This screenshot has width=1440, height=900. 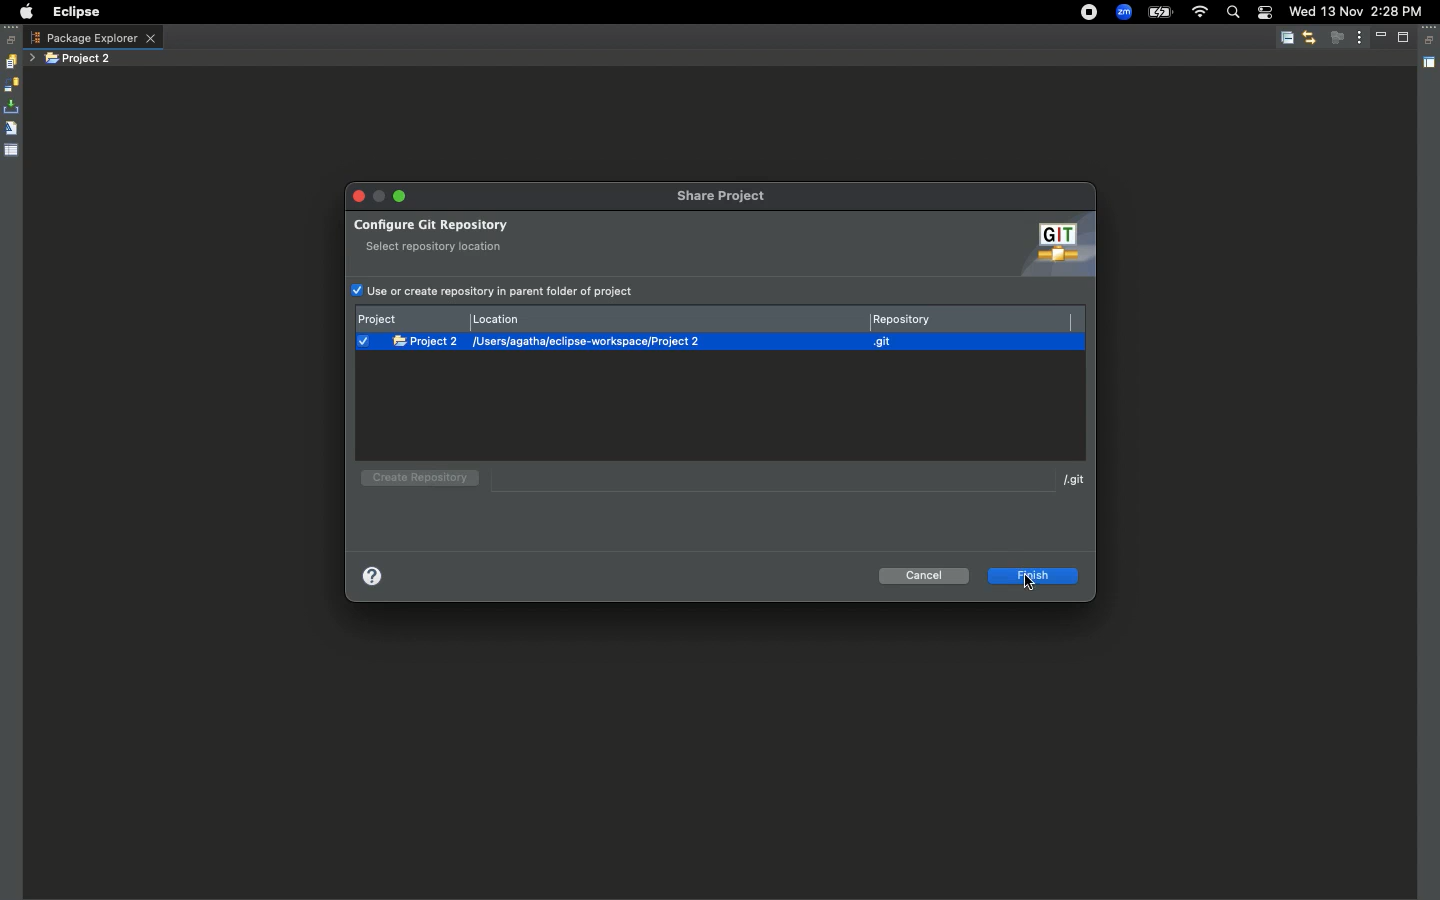 I want to click on Link with editor, so click(x=1309, y=37).